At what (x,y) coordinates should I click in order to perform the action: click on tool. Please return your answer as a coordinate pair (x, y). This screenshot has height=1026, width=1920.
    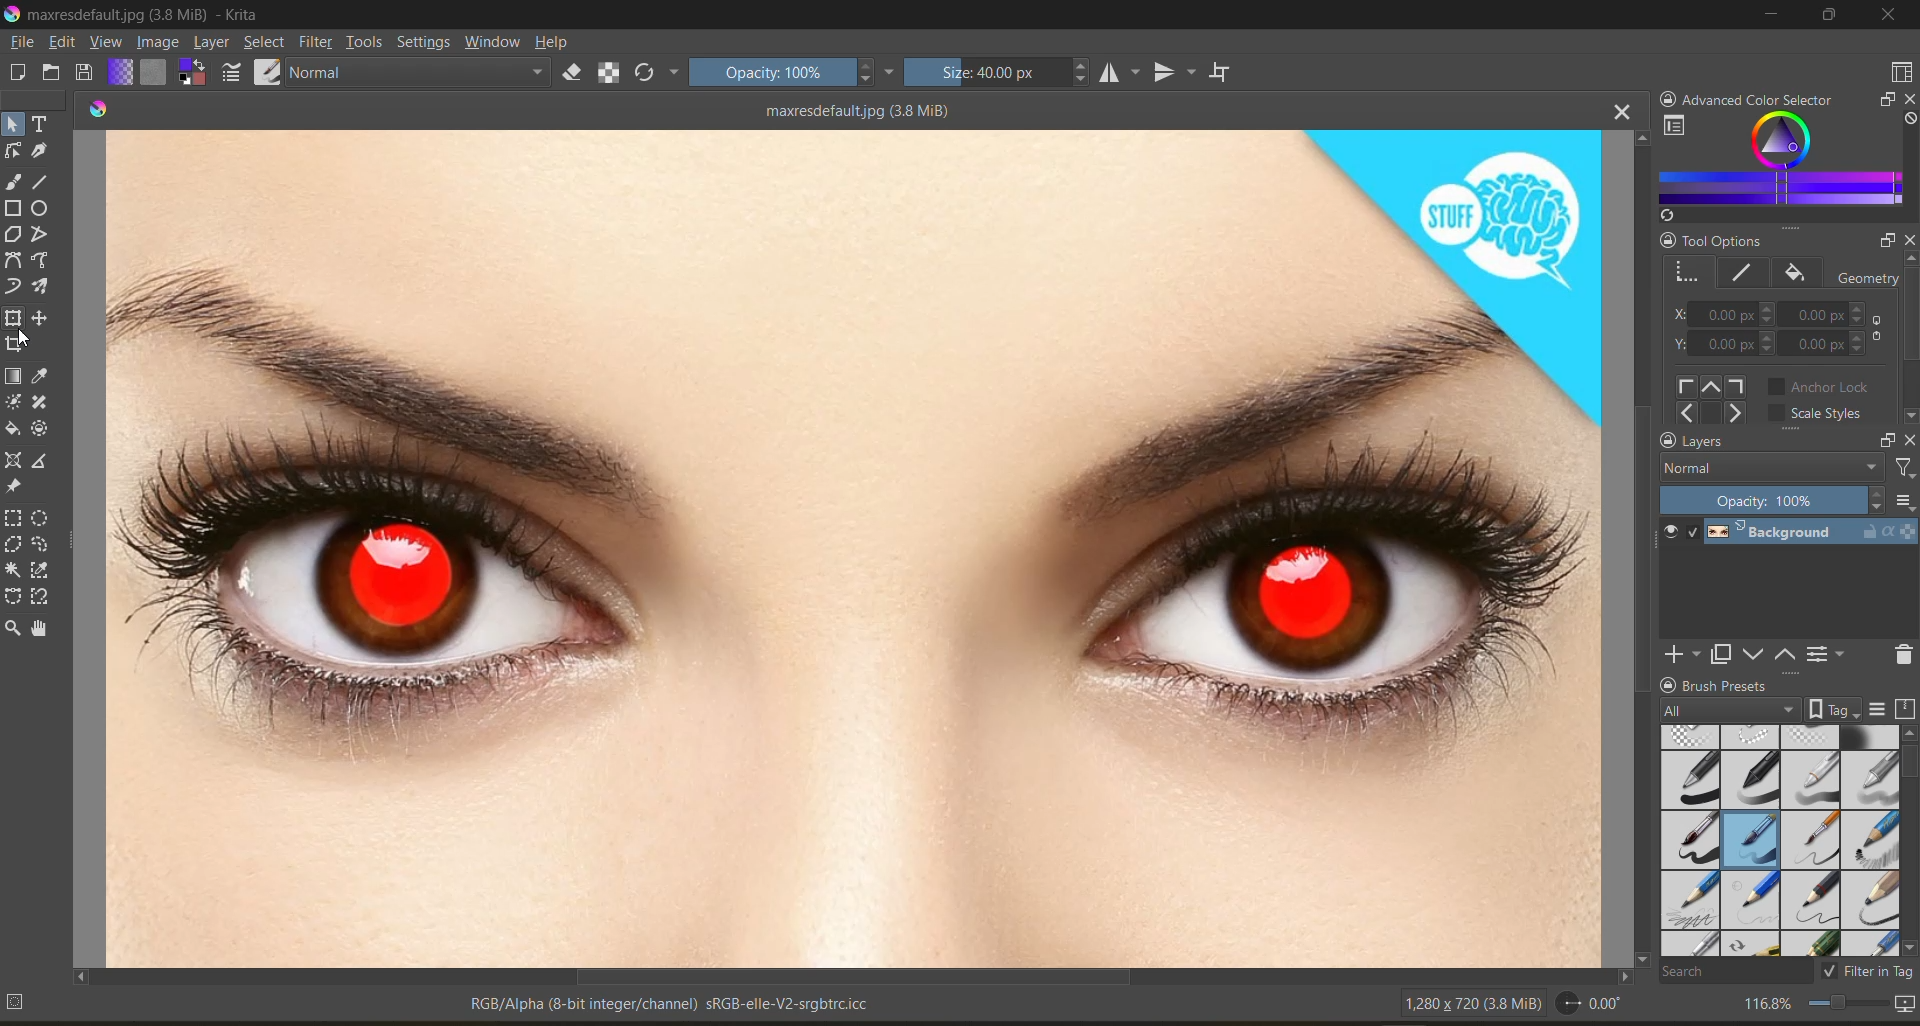
    Looking at the image, I should click on (40, 402).